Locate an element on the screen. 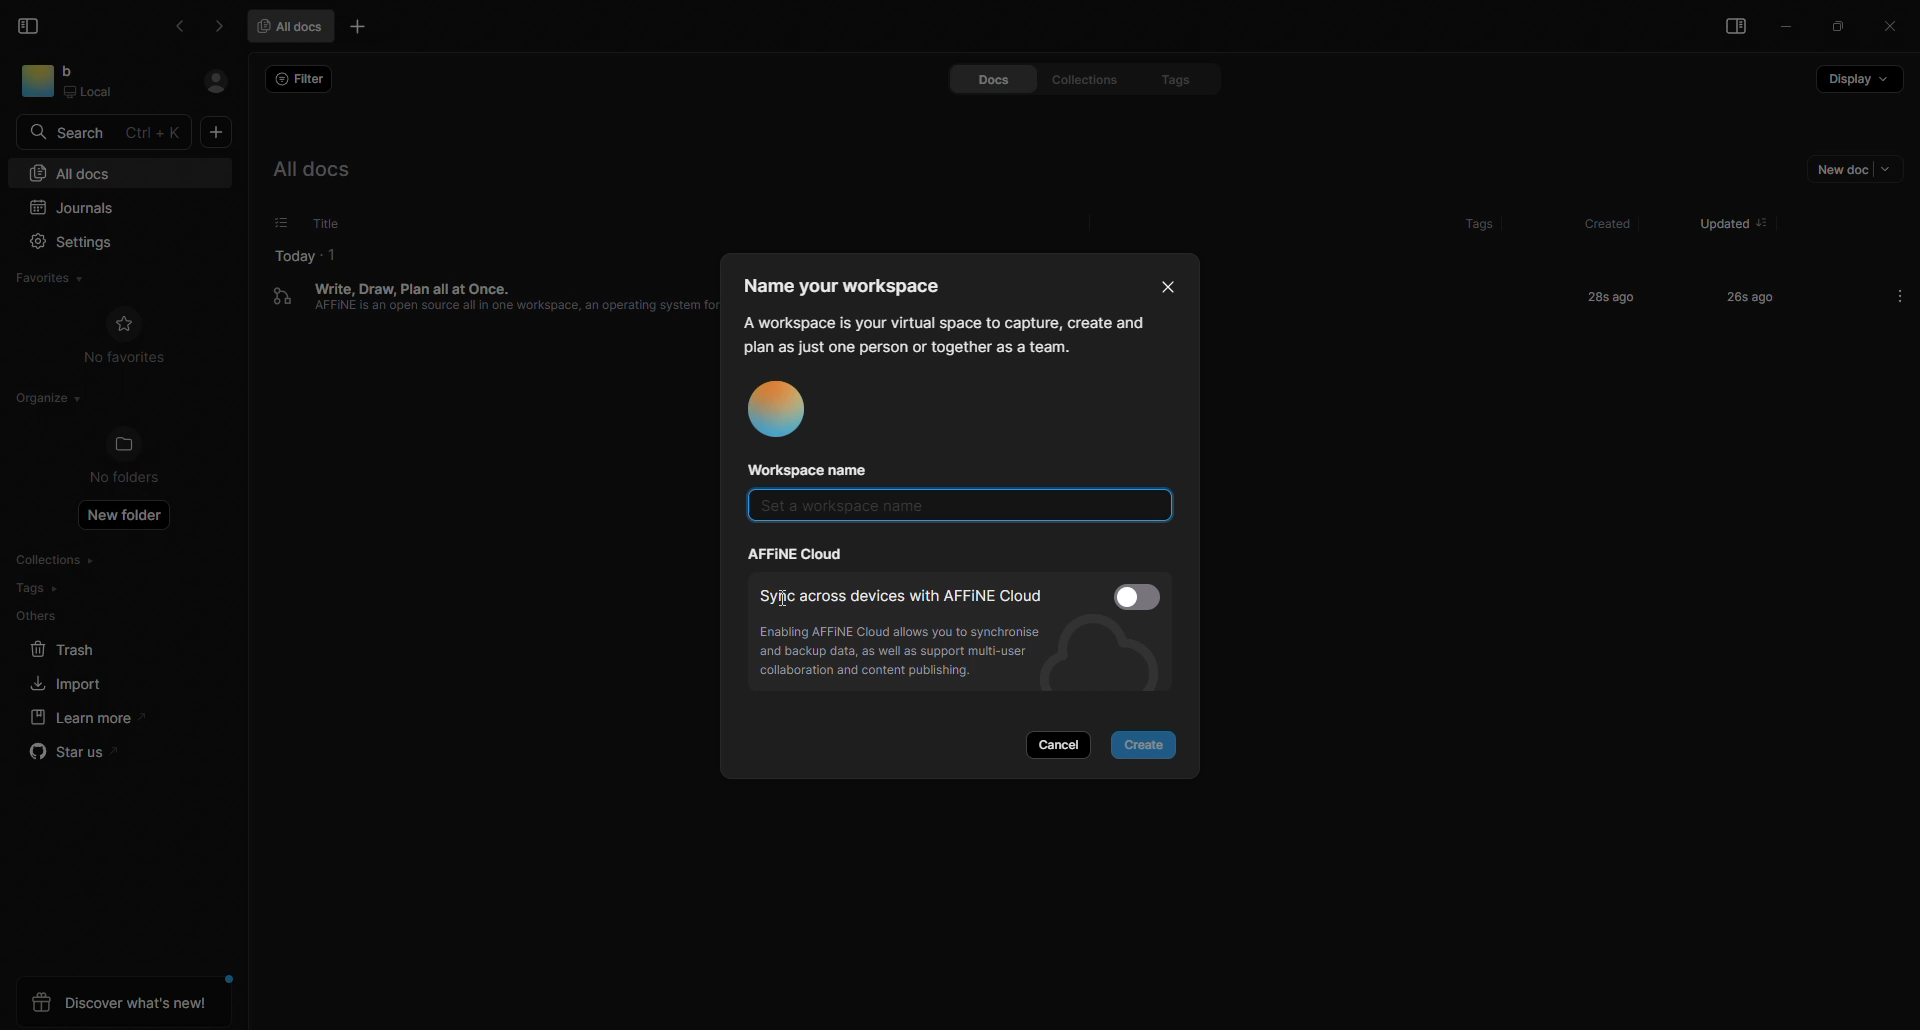 This screenshot has height=1030, width=1920. others is located at coordinates (38, 616).